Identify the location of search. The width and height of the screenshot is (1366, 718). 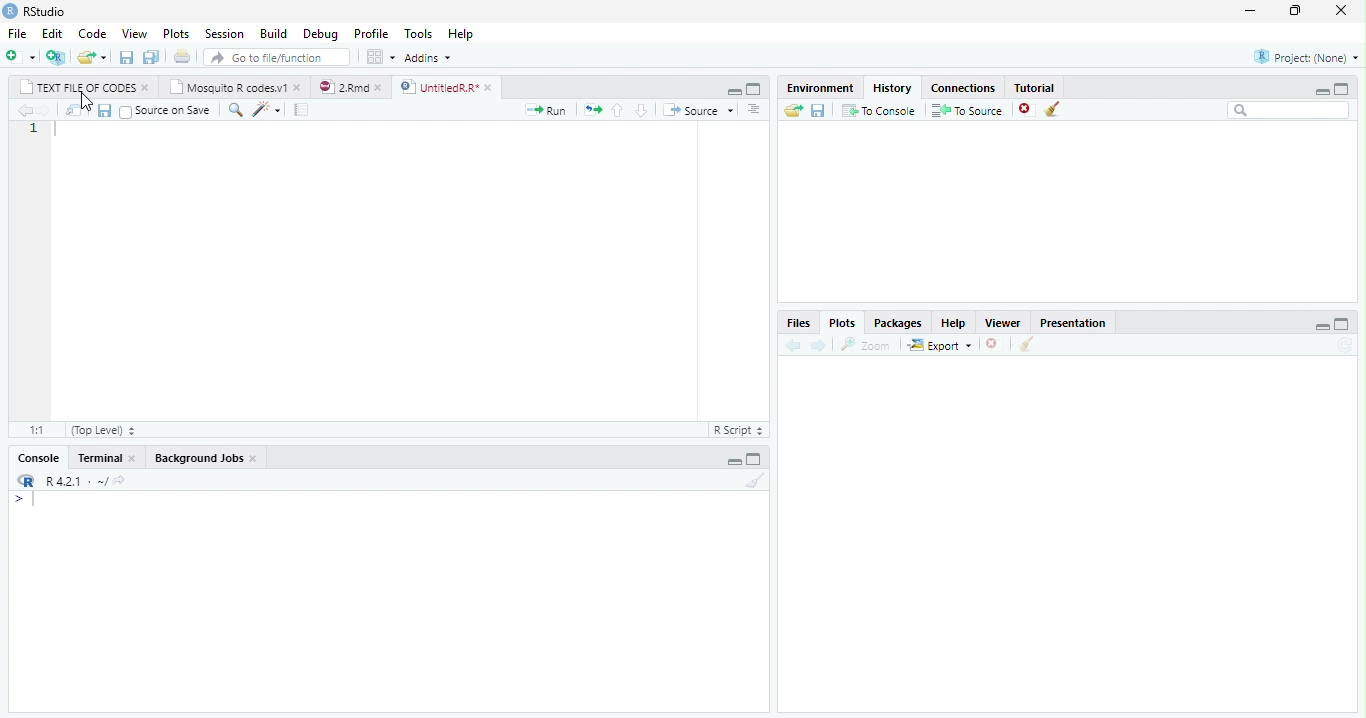
(1286, 111).